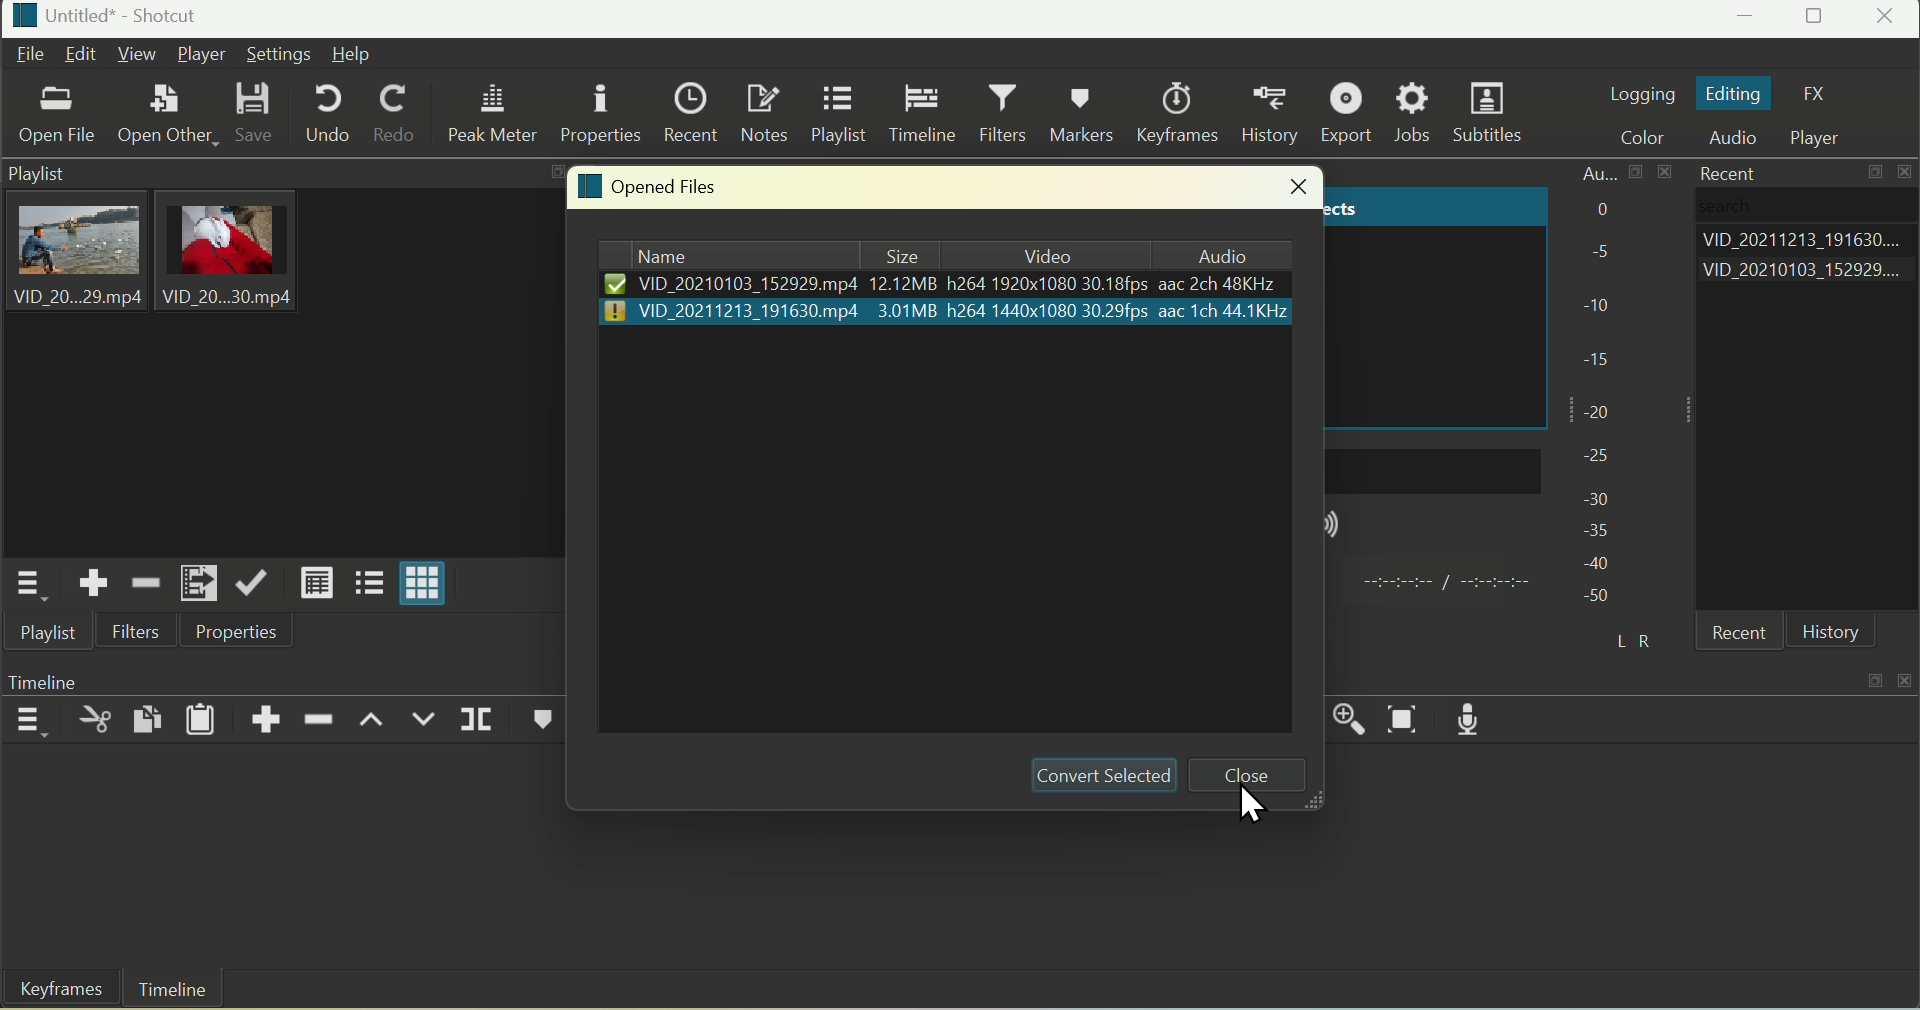  What do you see at coordinates (52, 634) in the screenshot?
I see `Playlist` at bounding box center [52, 634].